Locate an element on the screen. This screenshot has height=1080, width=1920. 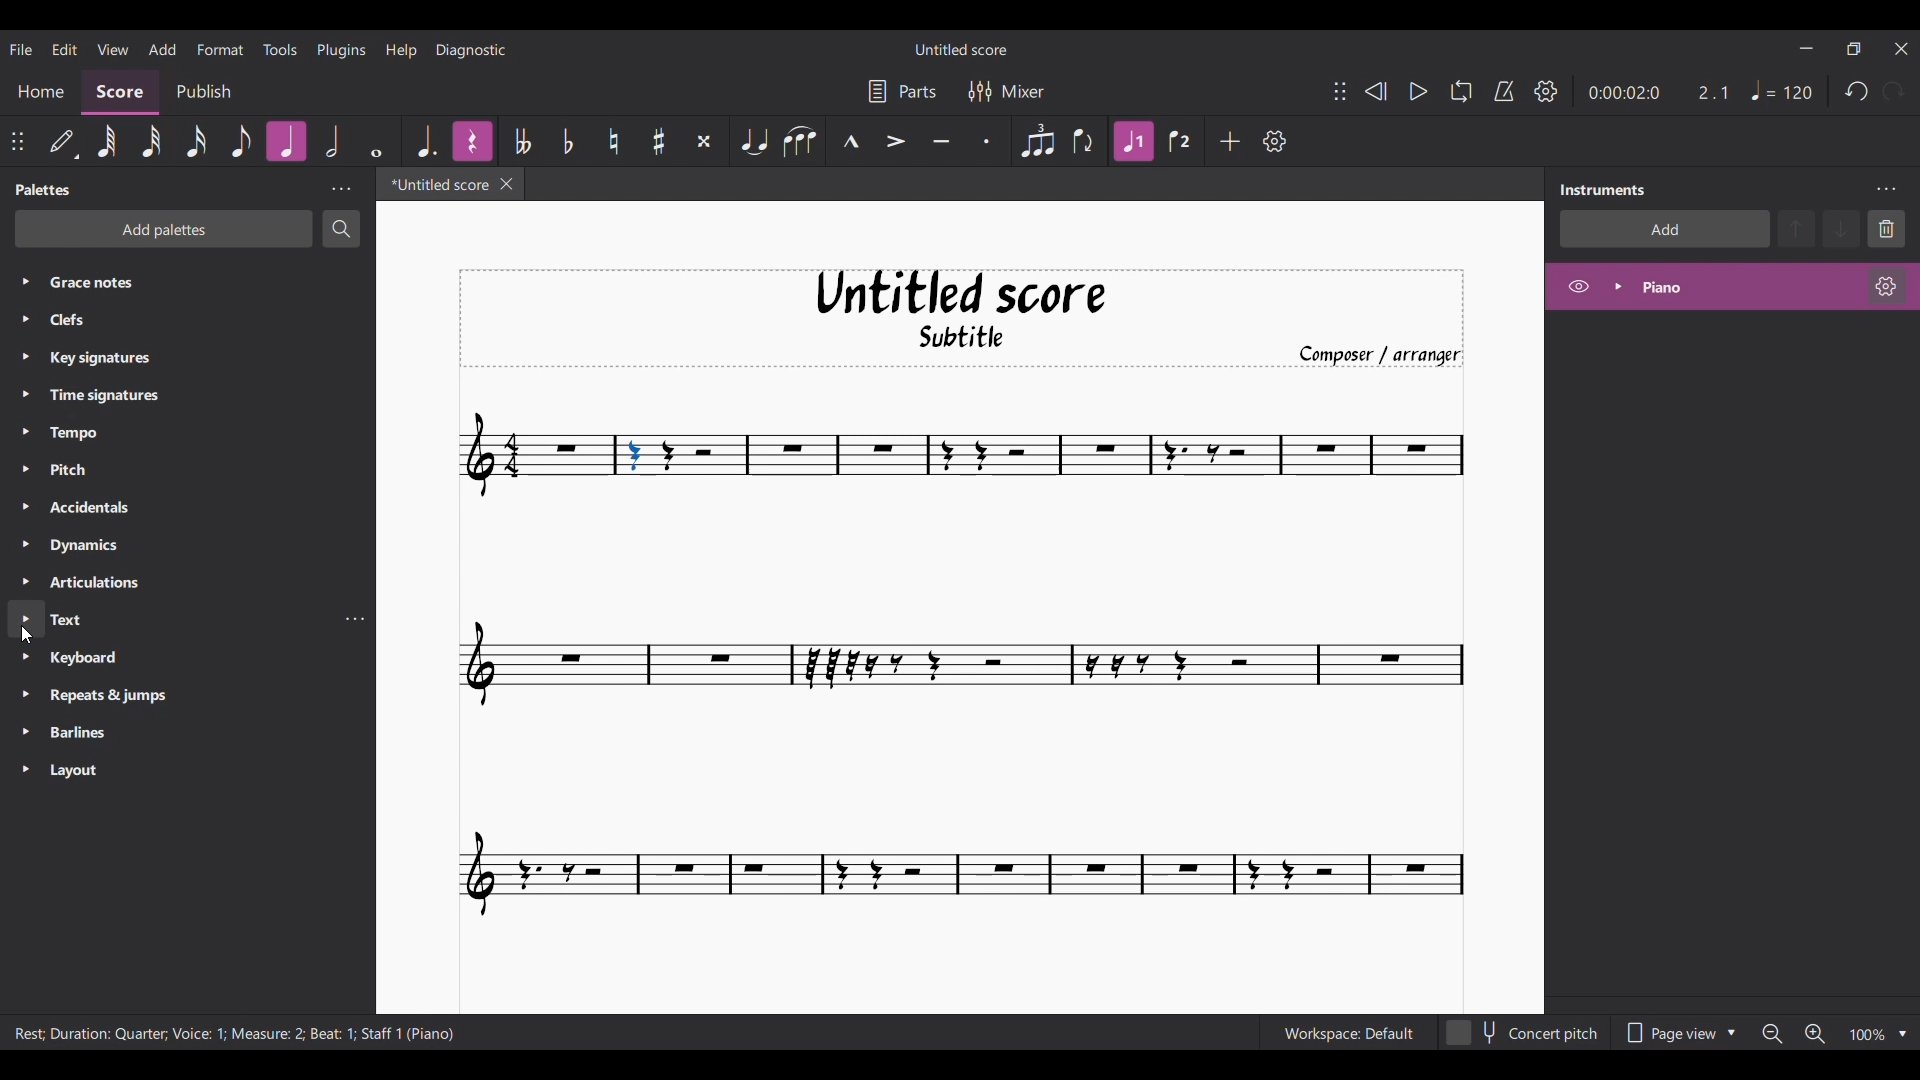
Default is located at coordinates (63, 140).